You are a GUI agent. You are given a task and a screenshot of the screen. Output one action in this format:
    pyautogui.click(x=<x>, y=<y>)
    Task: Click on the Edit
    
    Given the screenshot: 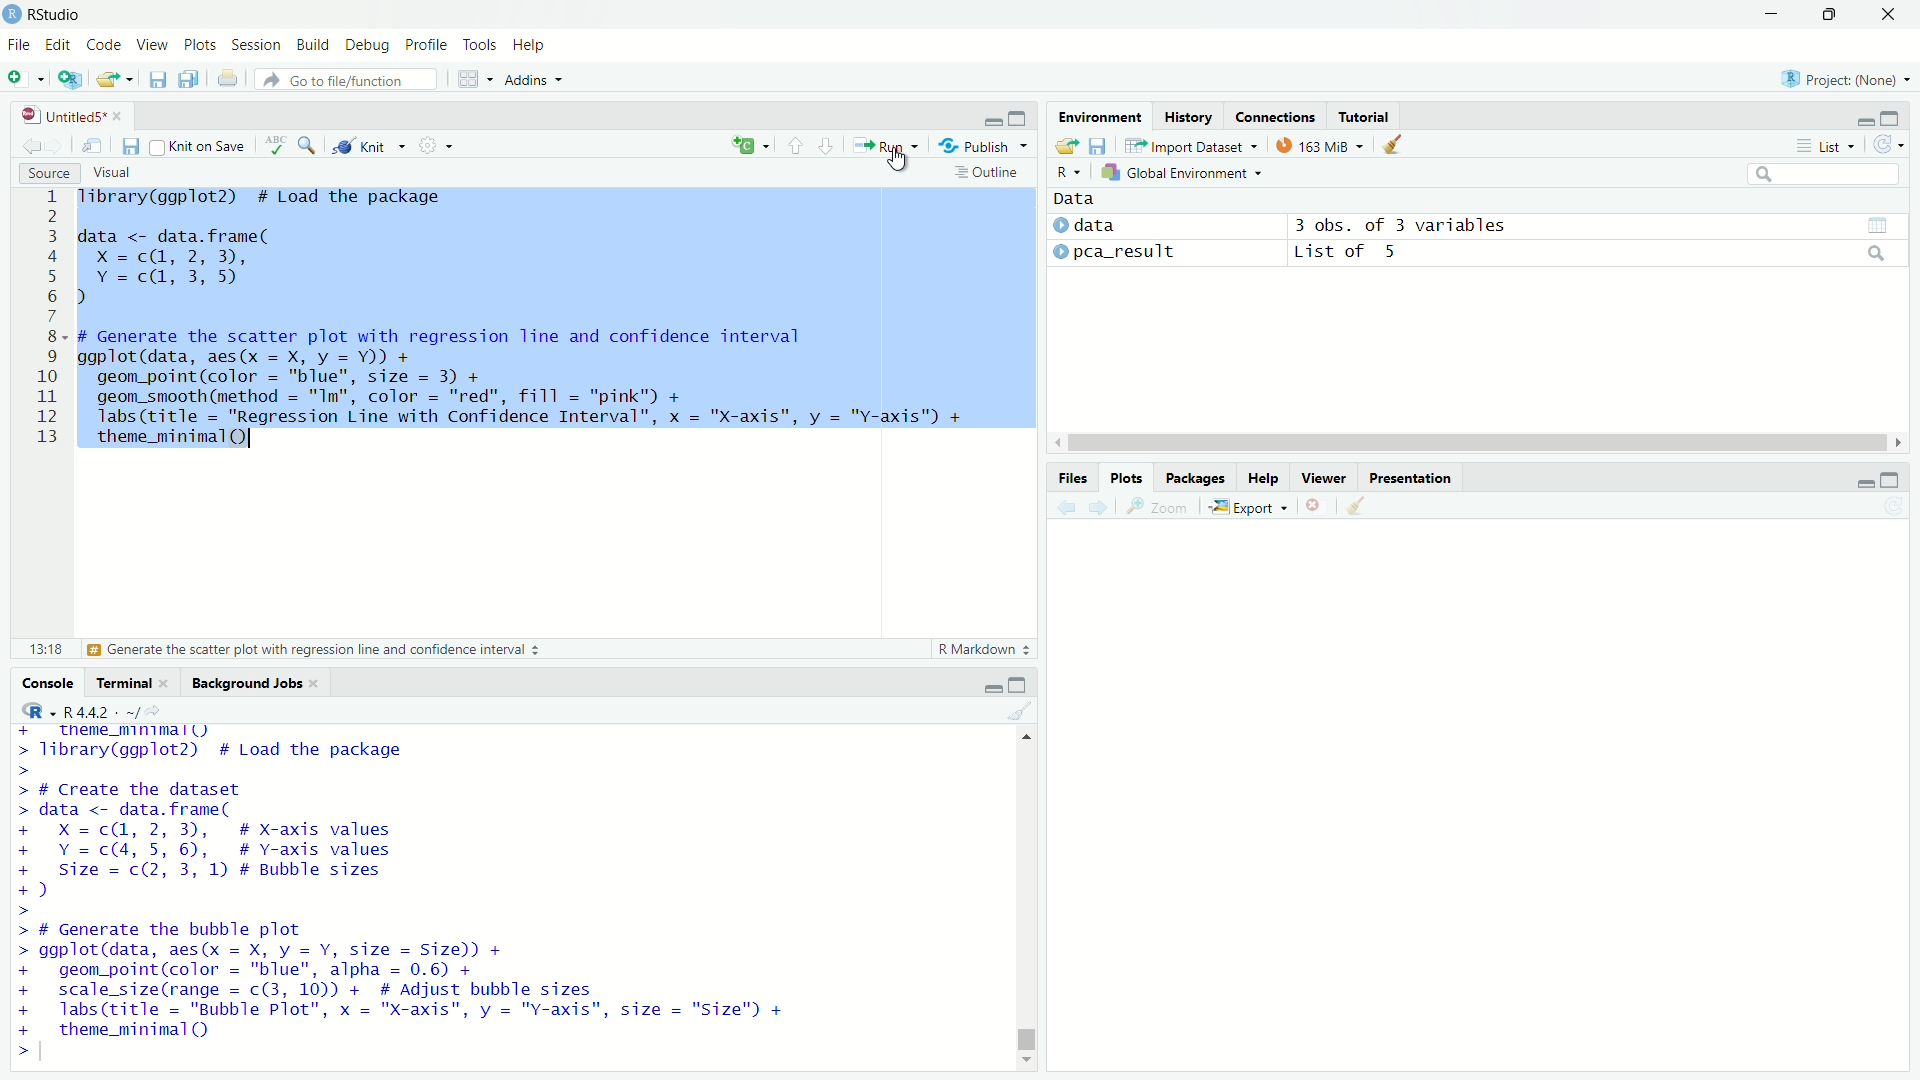 What is the action you would take?
    pyautogui.click(x=58, y=44)
    